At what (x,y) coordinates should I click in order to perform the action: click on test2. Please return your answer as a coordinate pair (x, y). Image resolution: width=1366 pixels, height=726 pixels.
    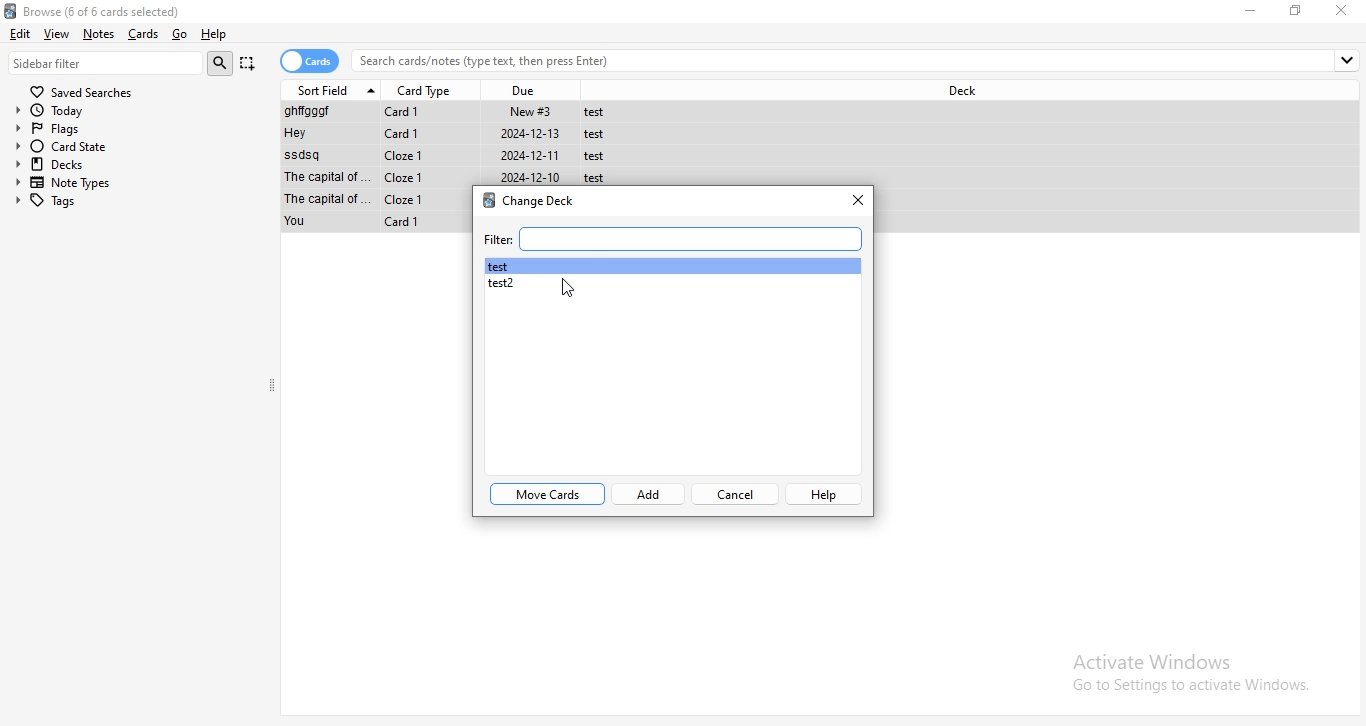
    Looking at the image, I should click on (672, 283).